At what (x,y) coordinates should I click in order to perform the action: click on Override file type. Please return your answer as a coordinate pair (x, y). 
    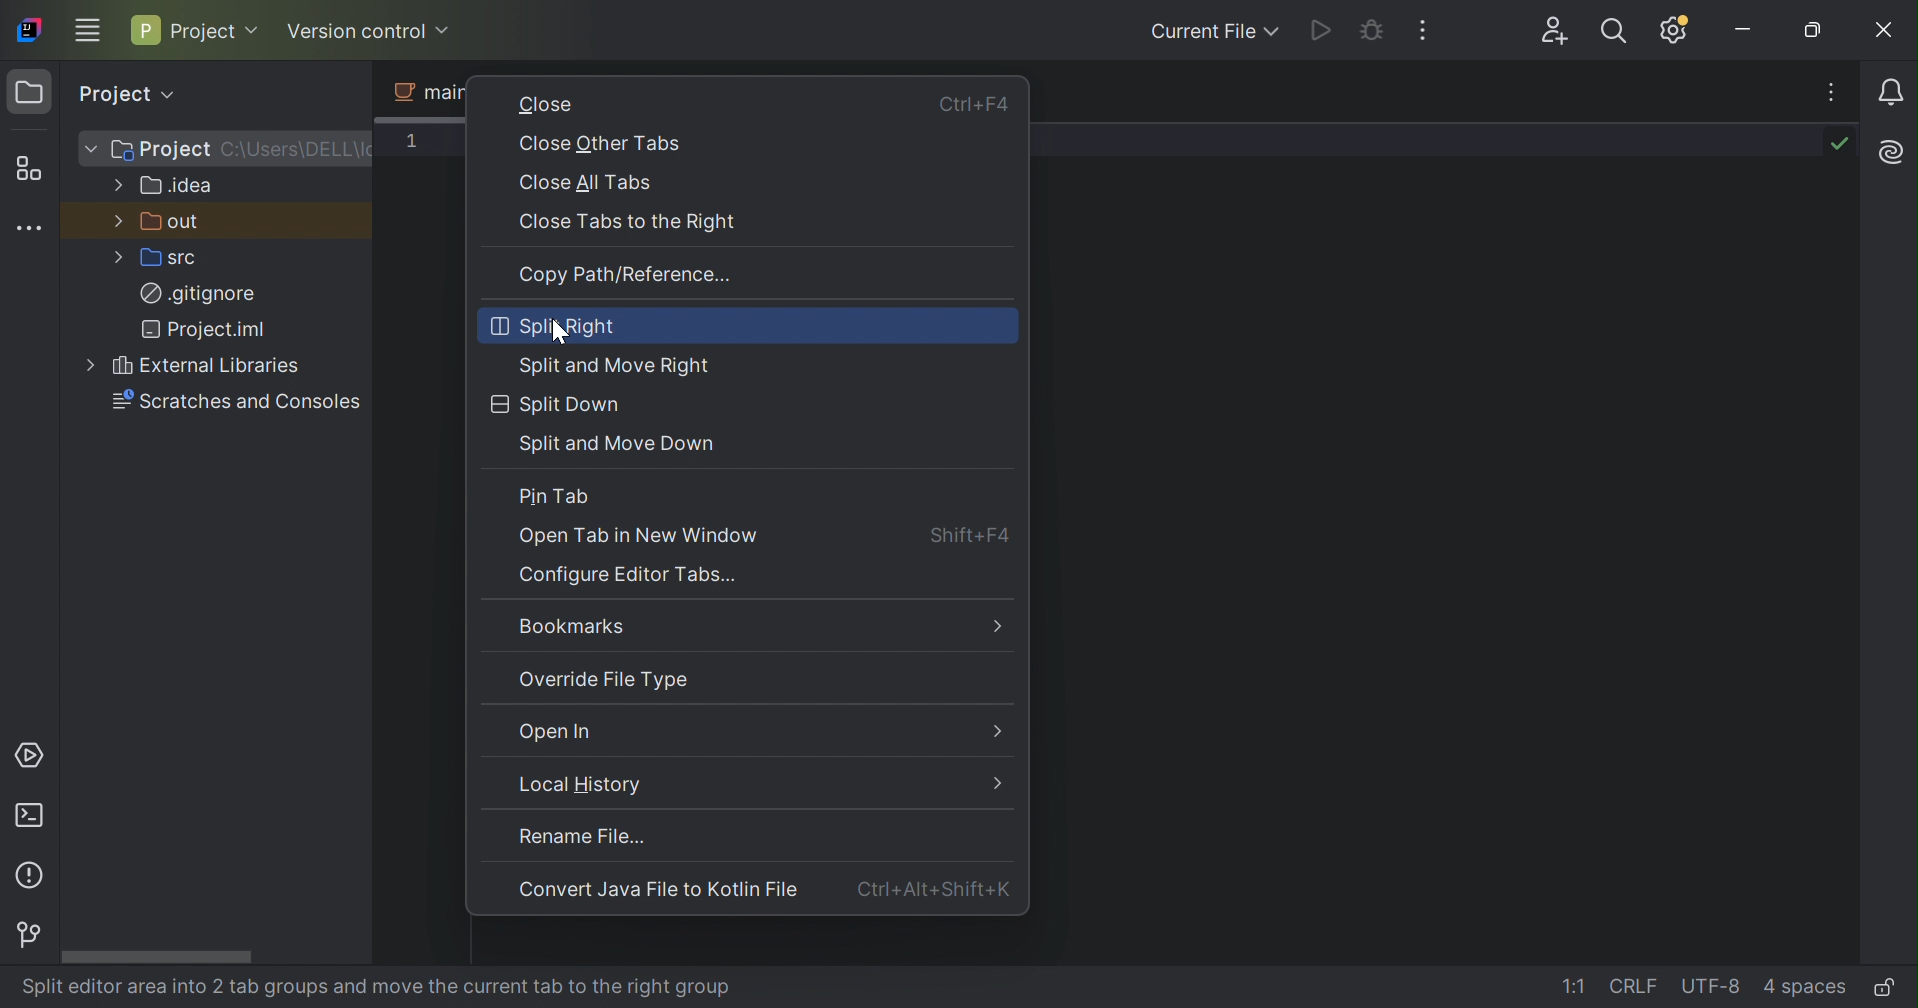
    Looking at the image, I should click on (606, 681).